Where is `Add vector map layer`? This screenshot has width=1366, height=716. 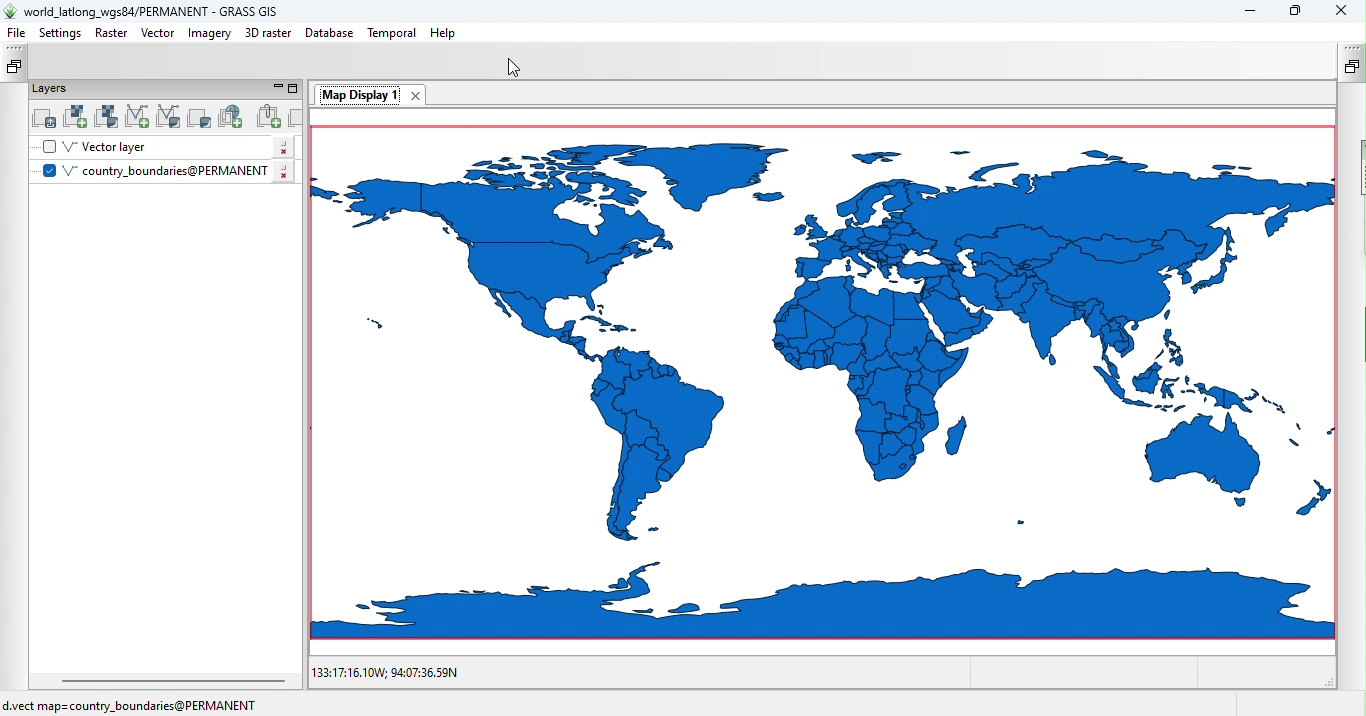 Add vector map layer is located at coordinates (140, 117).